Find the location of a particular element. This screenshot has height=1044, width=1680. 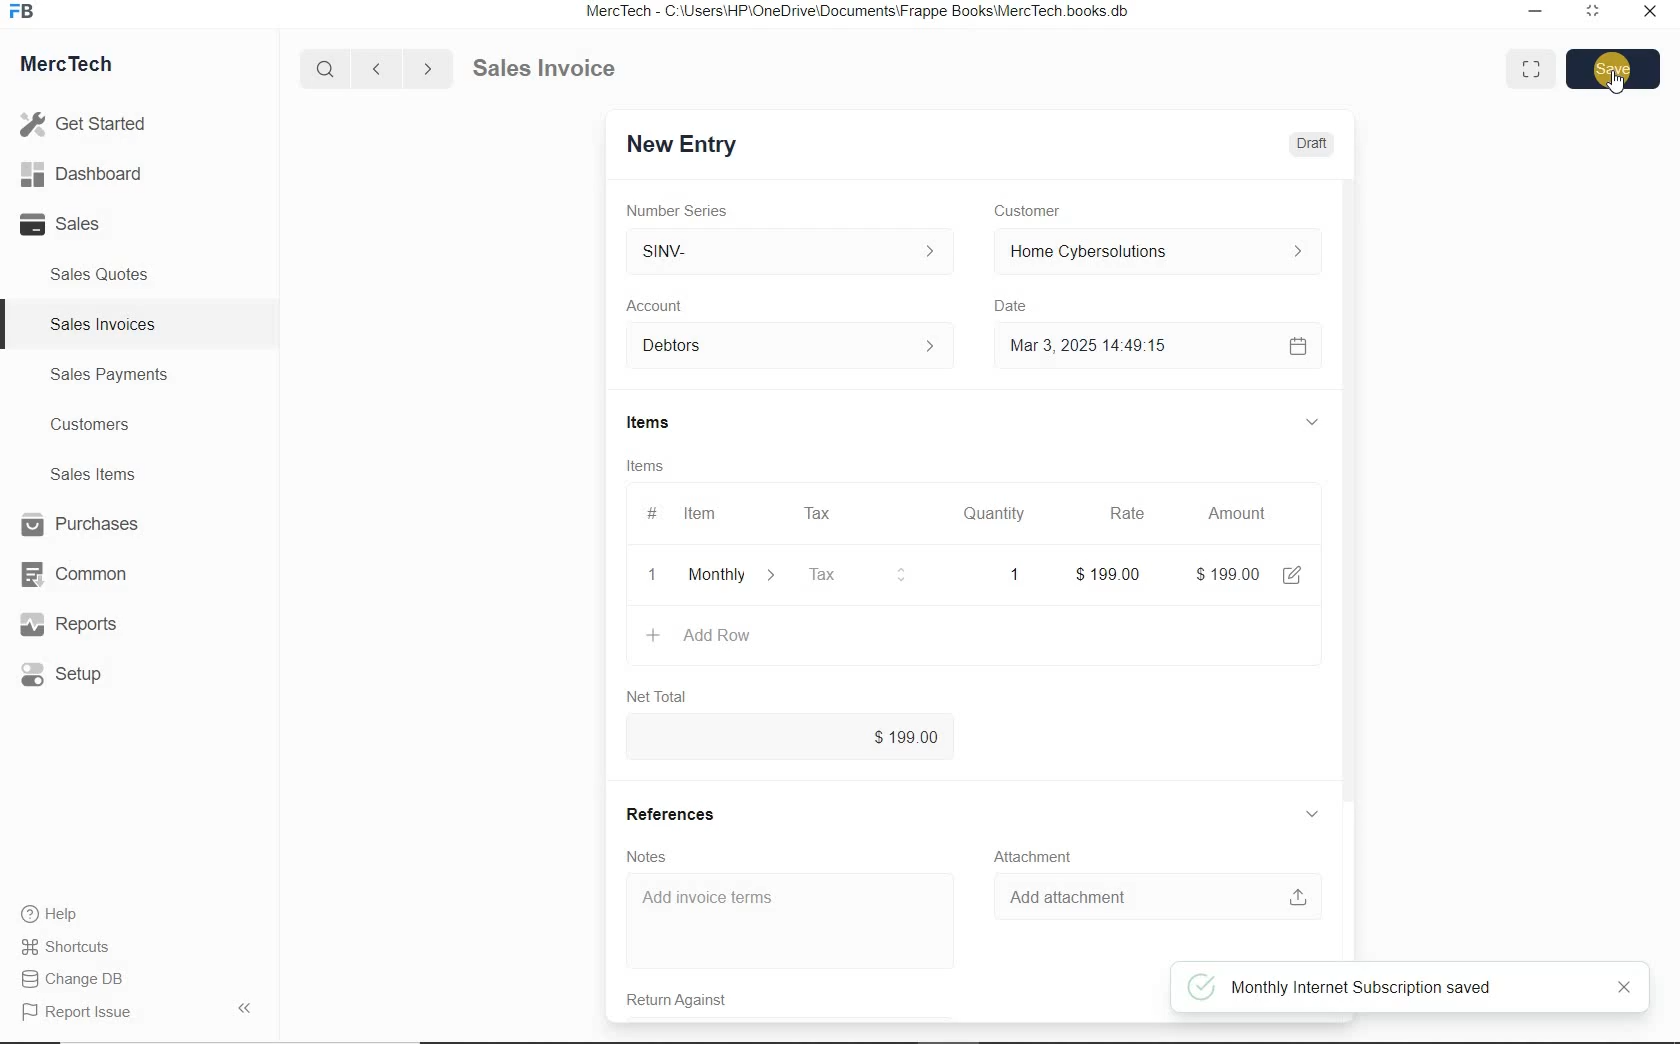

Calendar is located at coordinates (1296, 348).